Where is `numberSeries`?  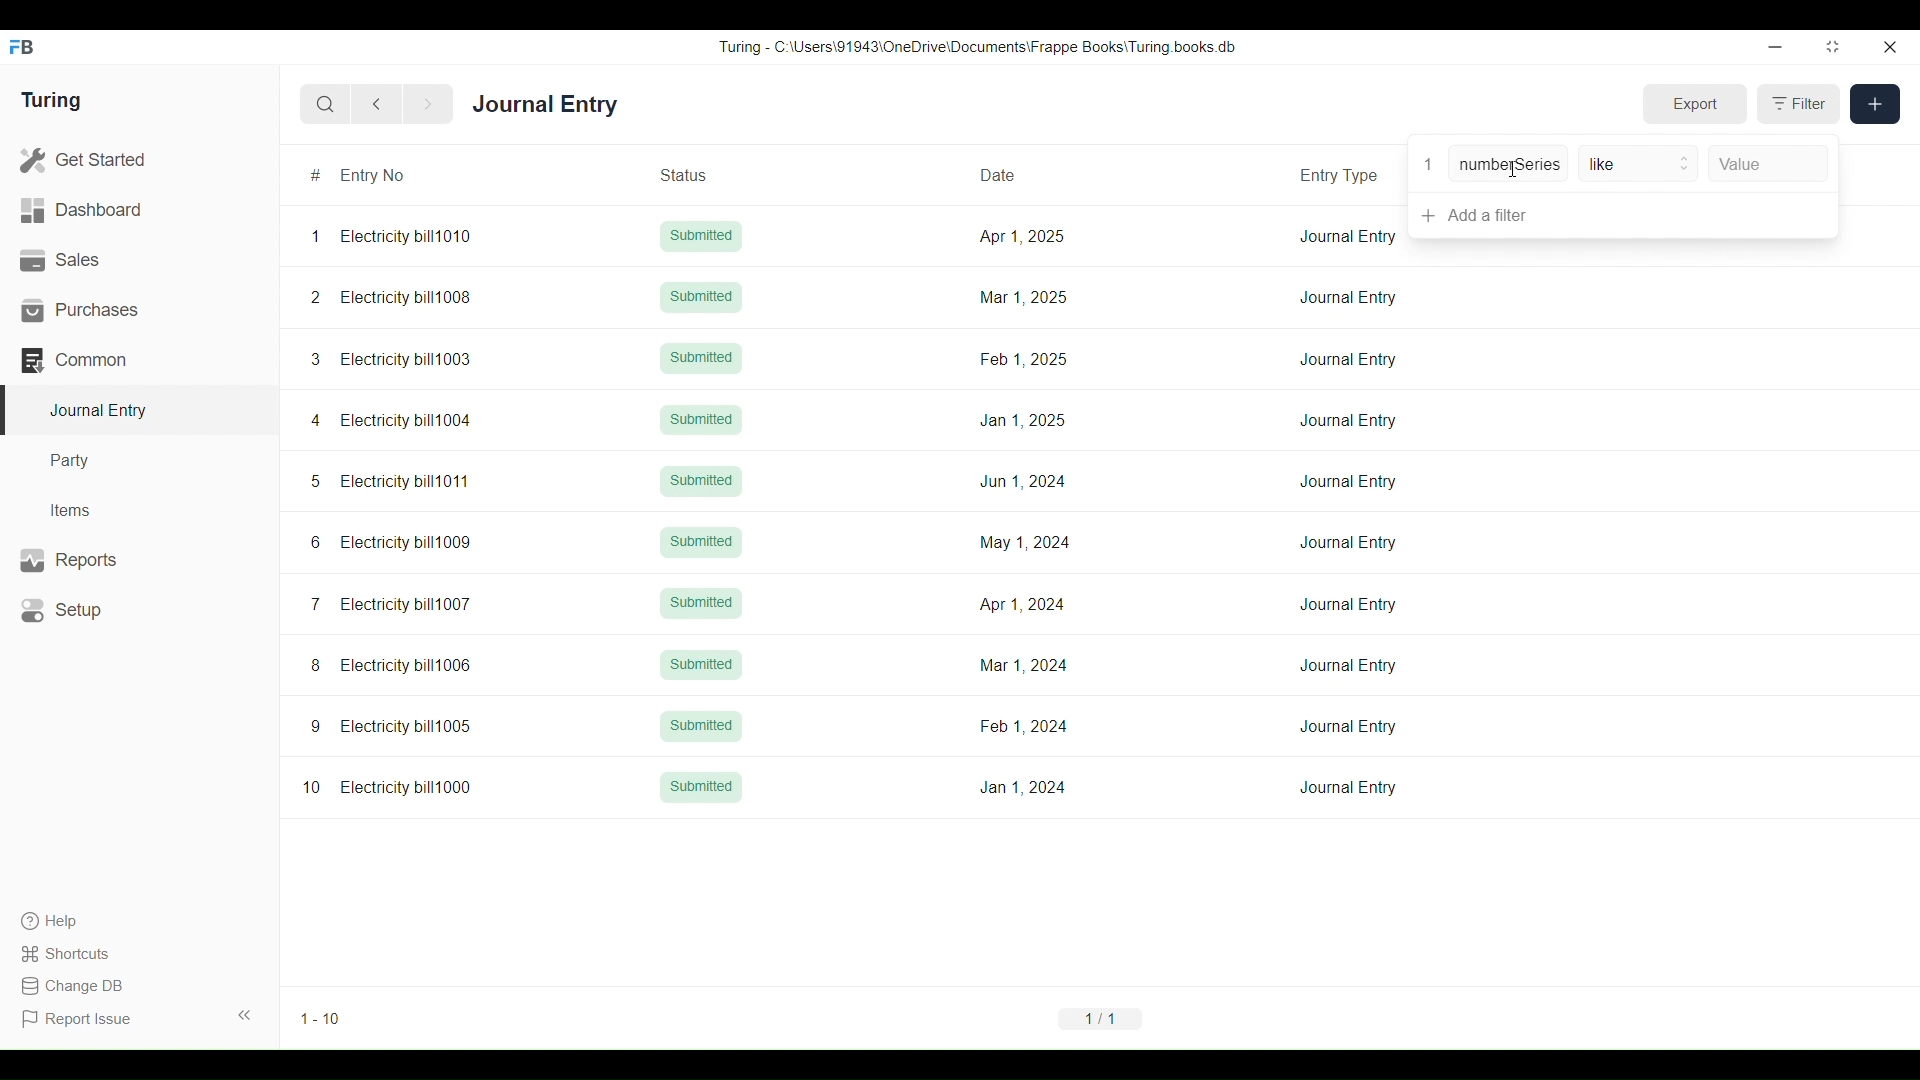 numberSeries is located at coordinates (1508, 163).